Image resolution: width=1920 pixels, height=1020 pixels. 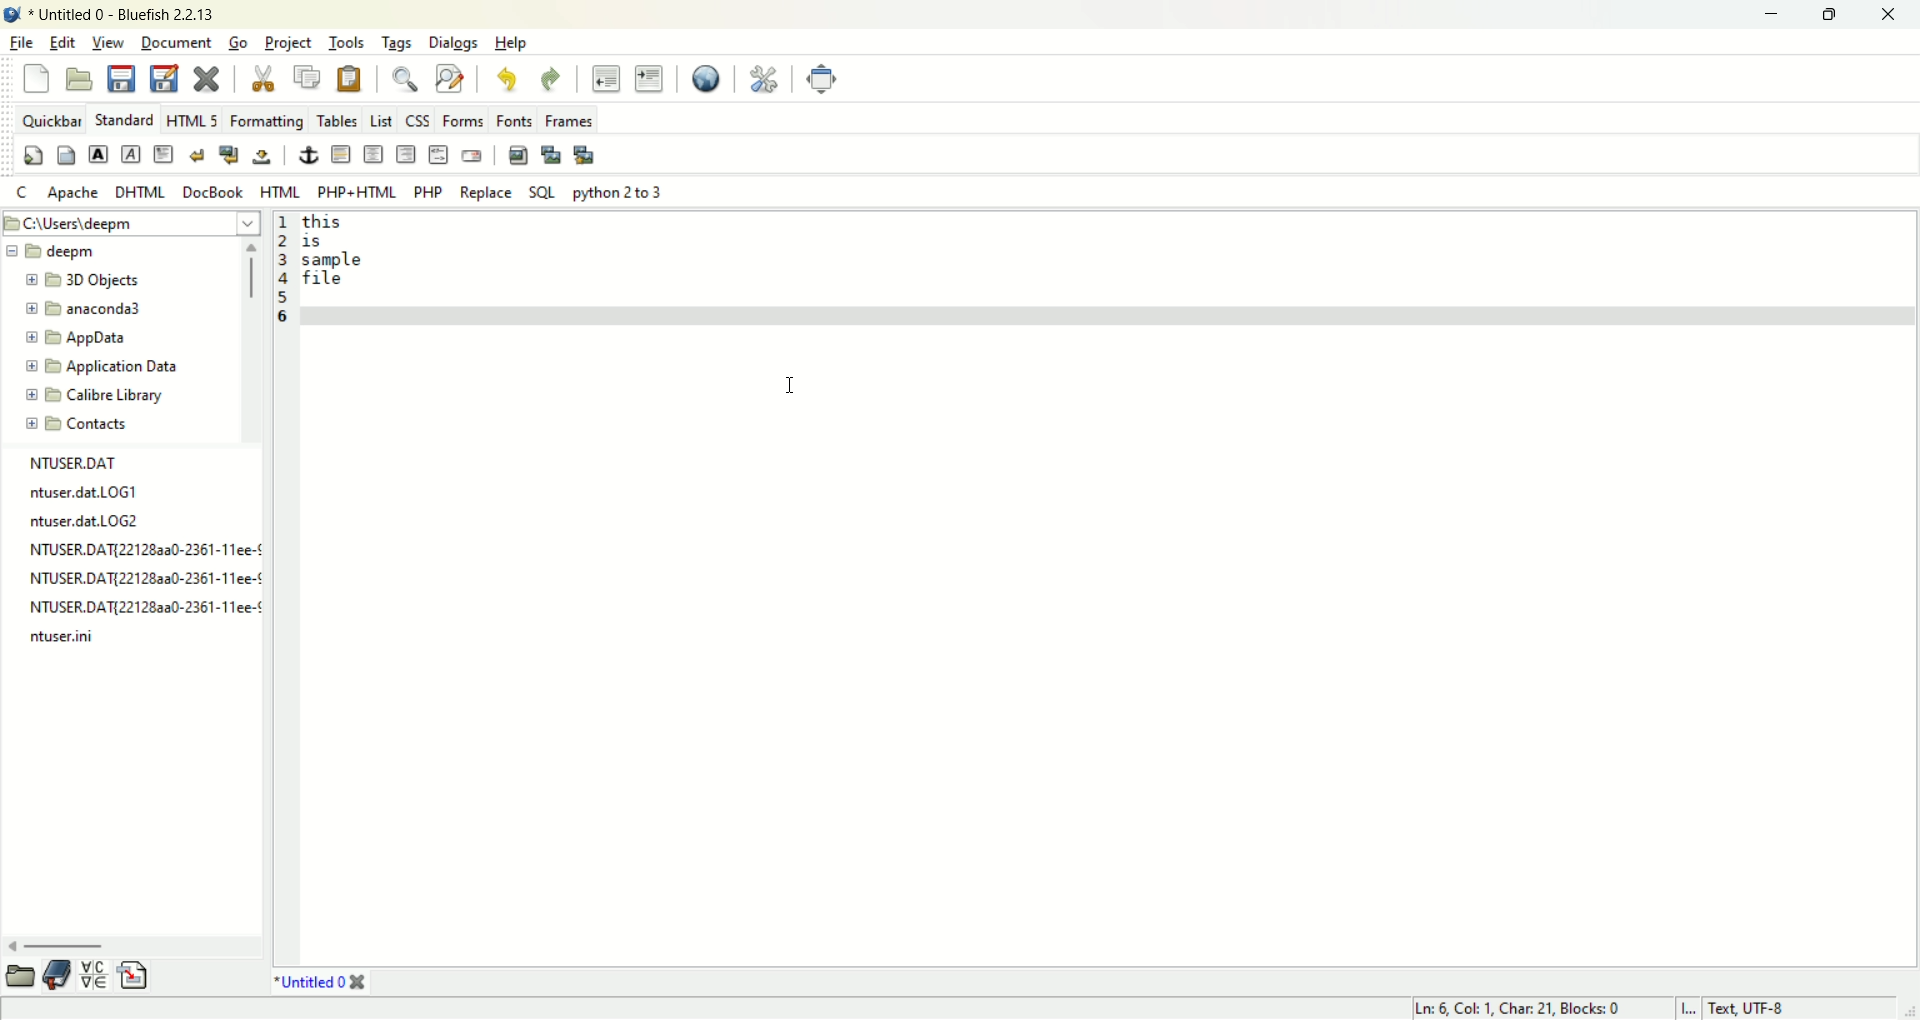 I want to click on charmap, so click(x=97, y=976).